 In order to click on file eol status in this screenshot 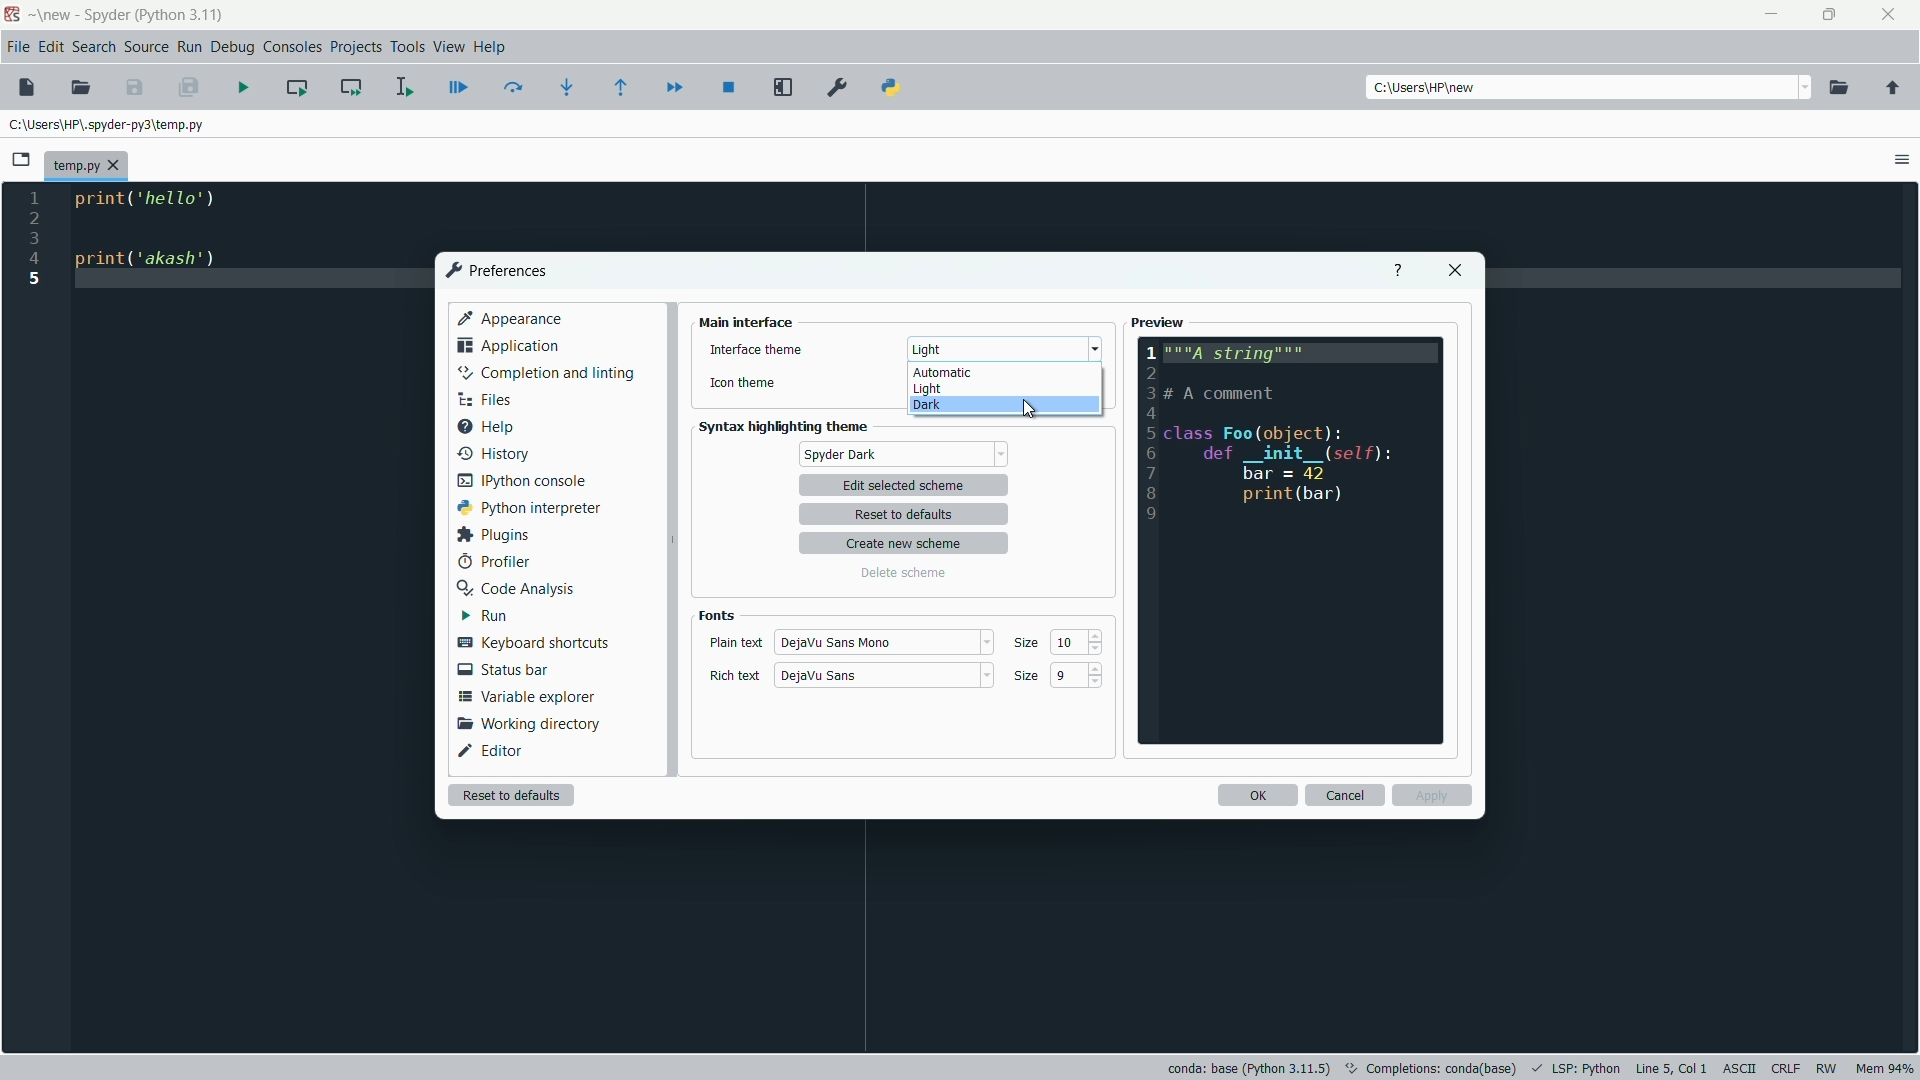, I will do `click(1784, 1069)`.